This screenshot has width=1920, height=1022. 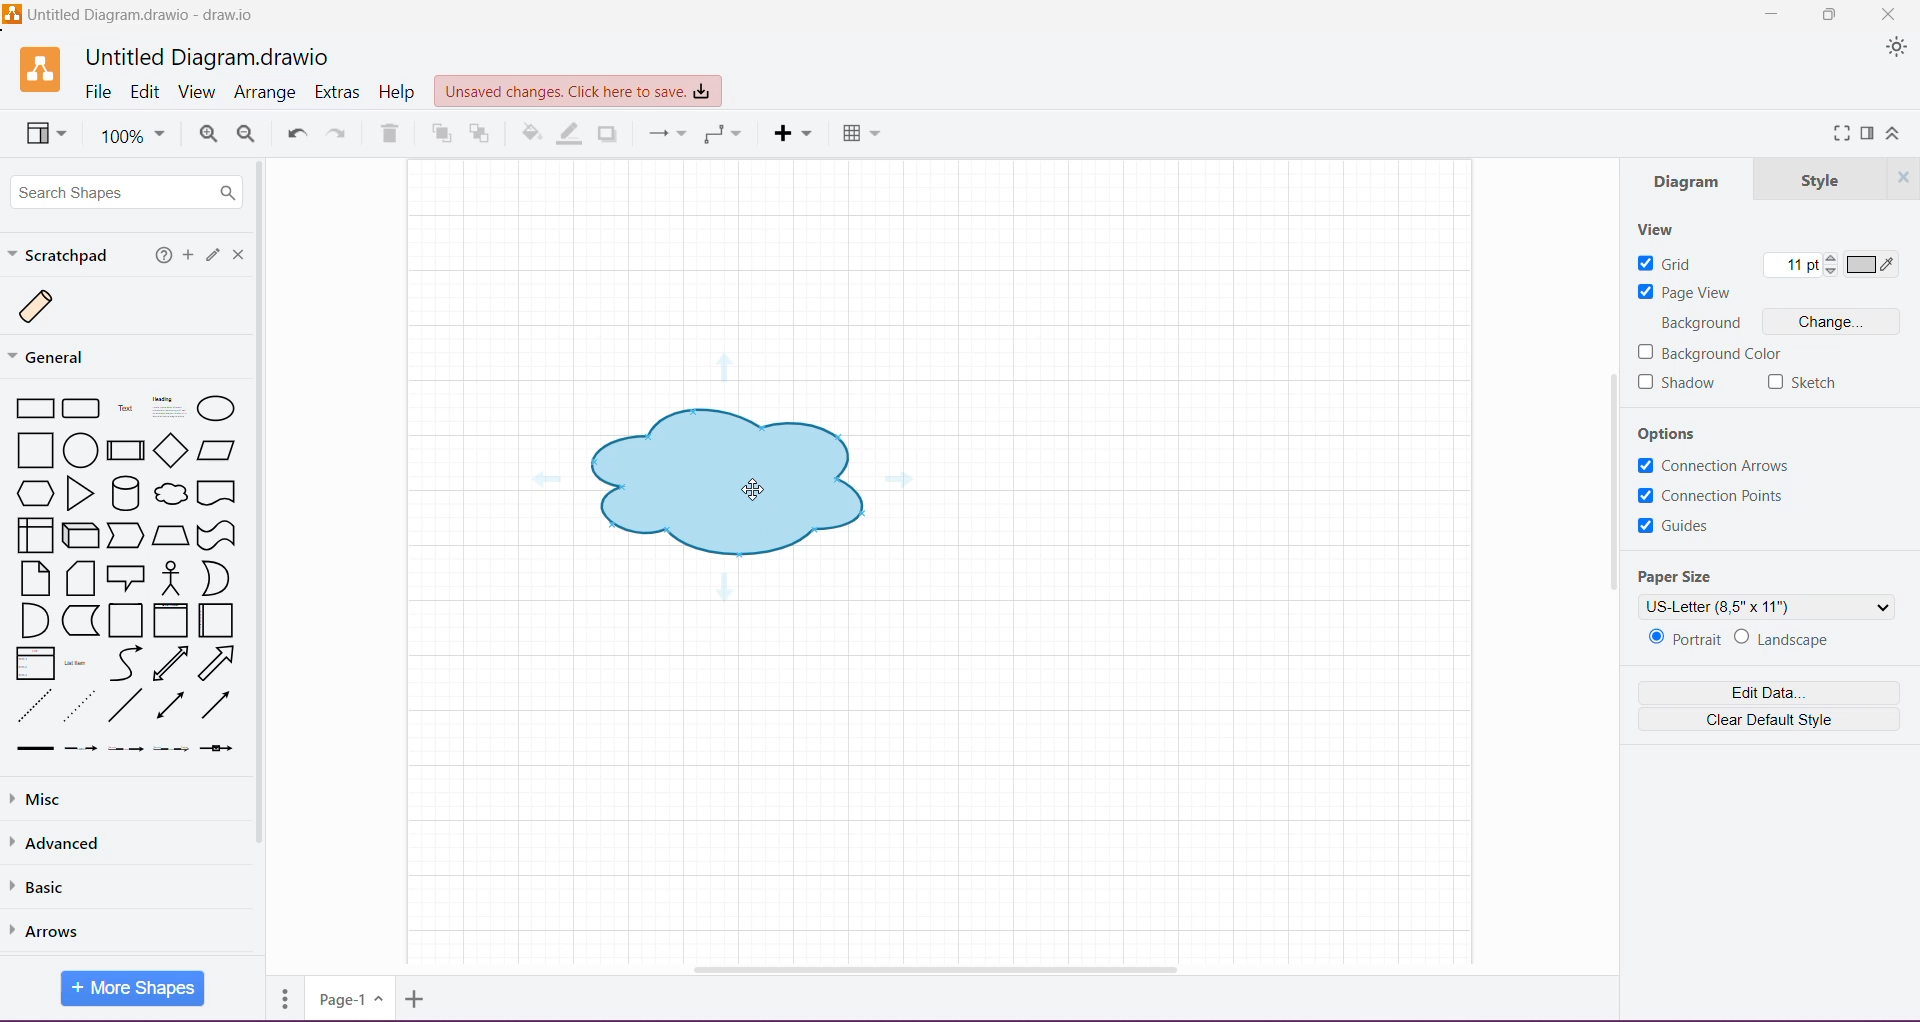 I want to click on View, so click(x=1657, y=228).